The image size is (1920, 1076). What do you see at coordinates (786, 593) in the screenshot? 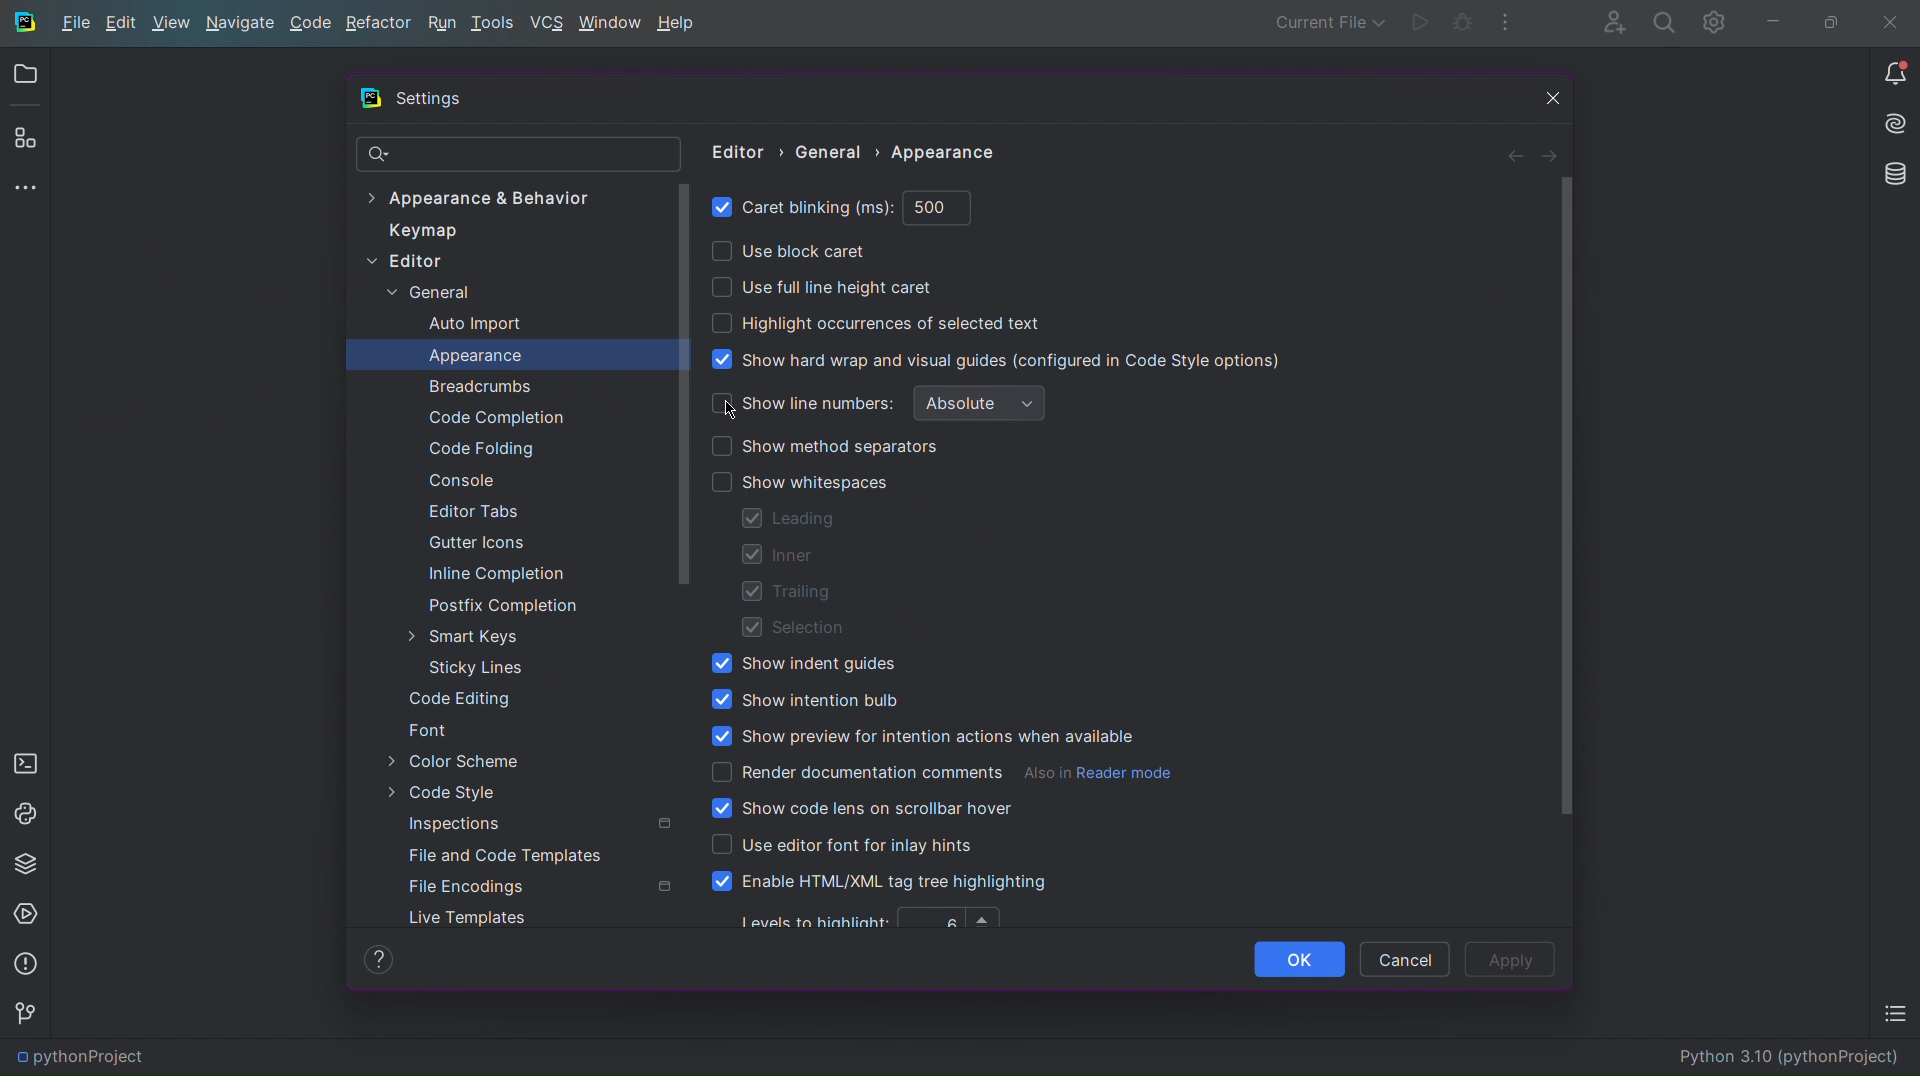
I see `Trailing` at bounding box center [786, 593].